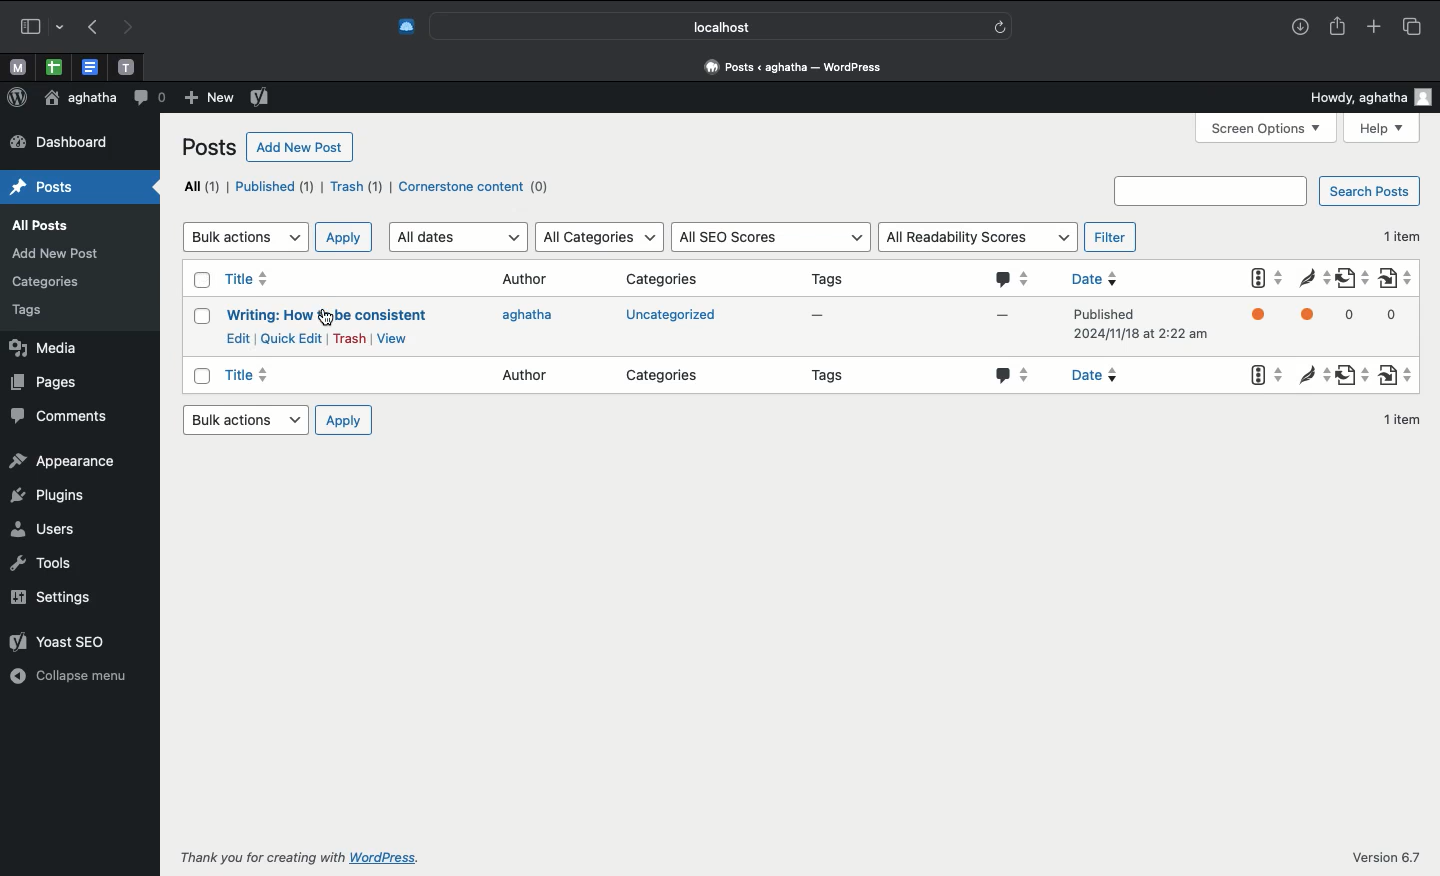 This screenshot has width=1440, height=876. Describe the element at coordinates (1264, 280) in the screenshot. I see `Yoast` at that location.